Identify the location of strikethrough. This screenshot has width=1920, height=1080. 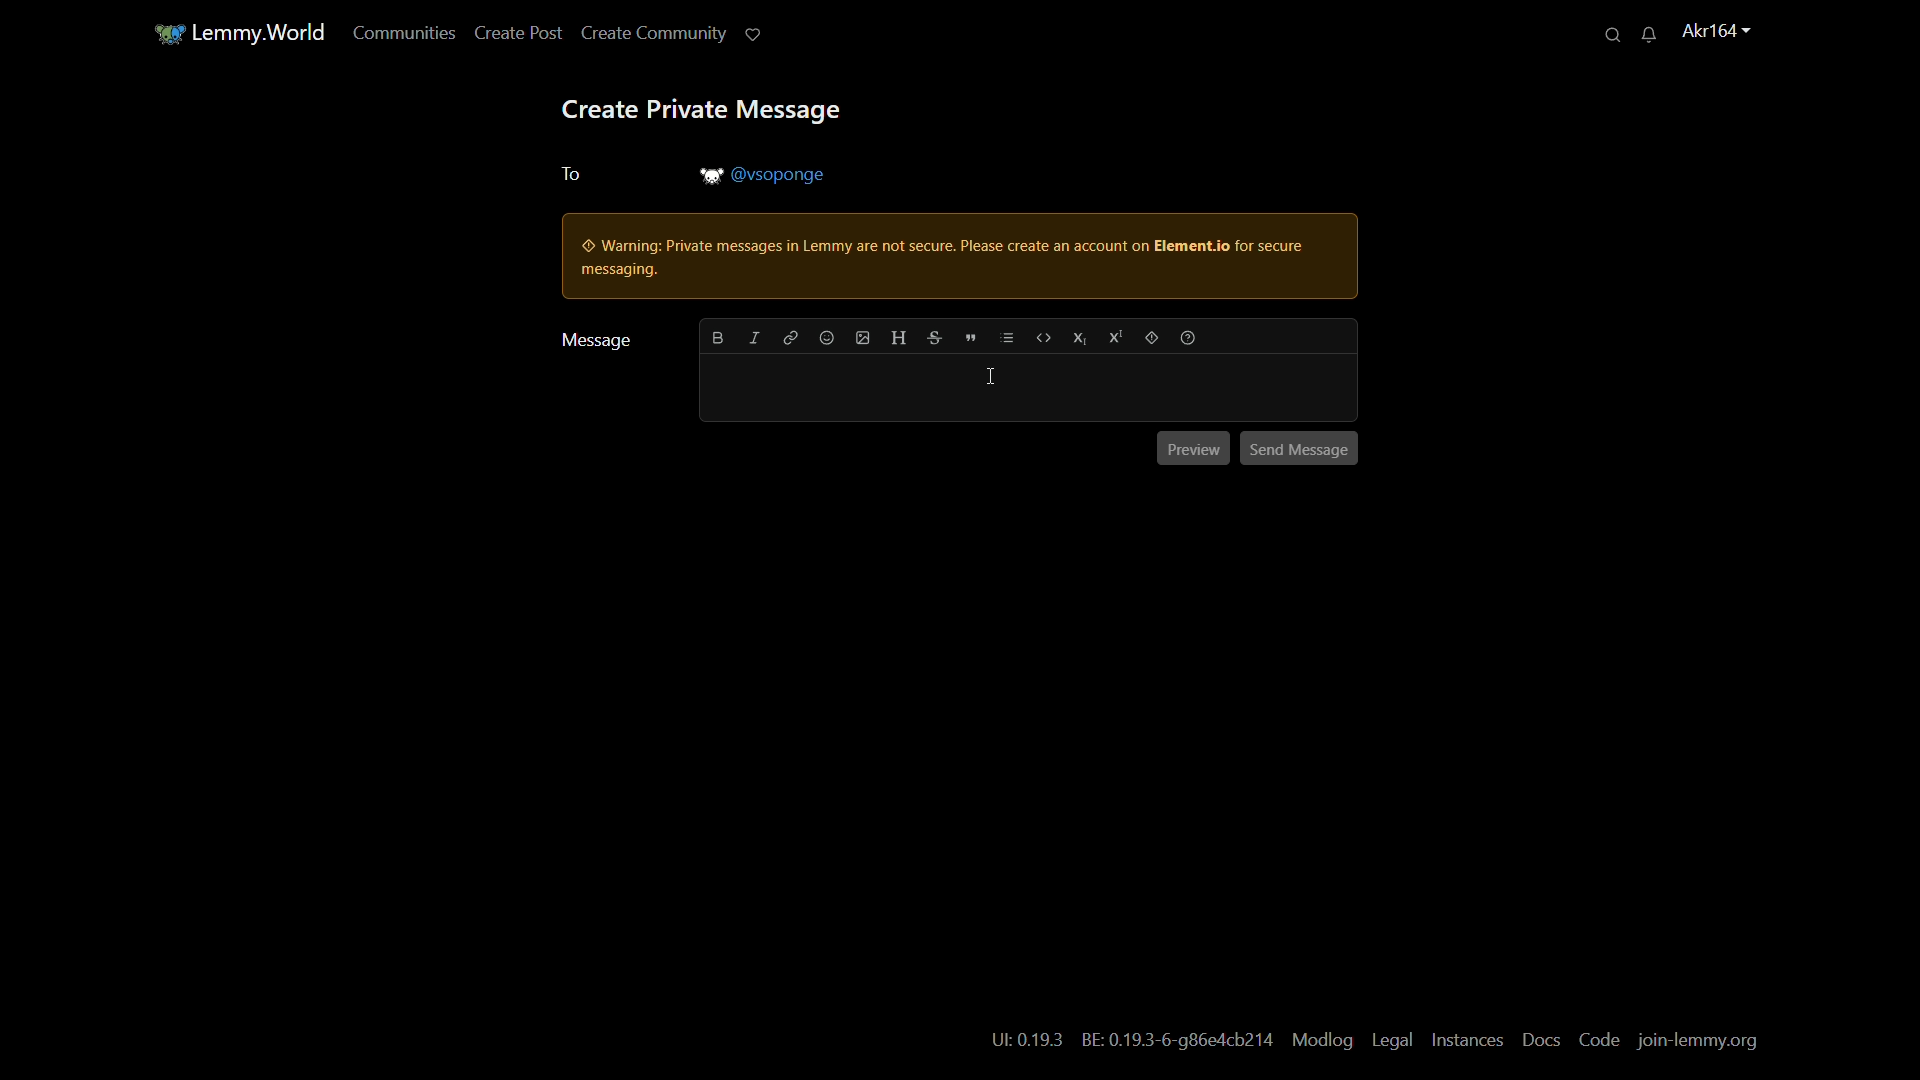
(932, 336).